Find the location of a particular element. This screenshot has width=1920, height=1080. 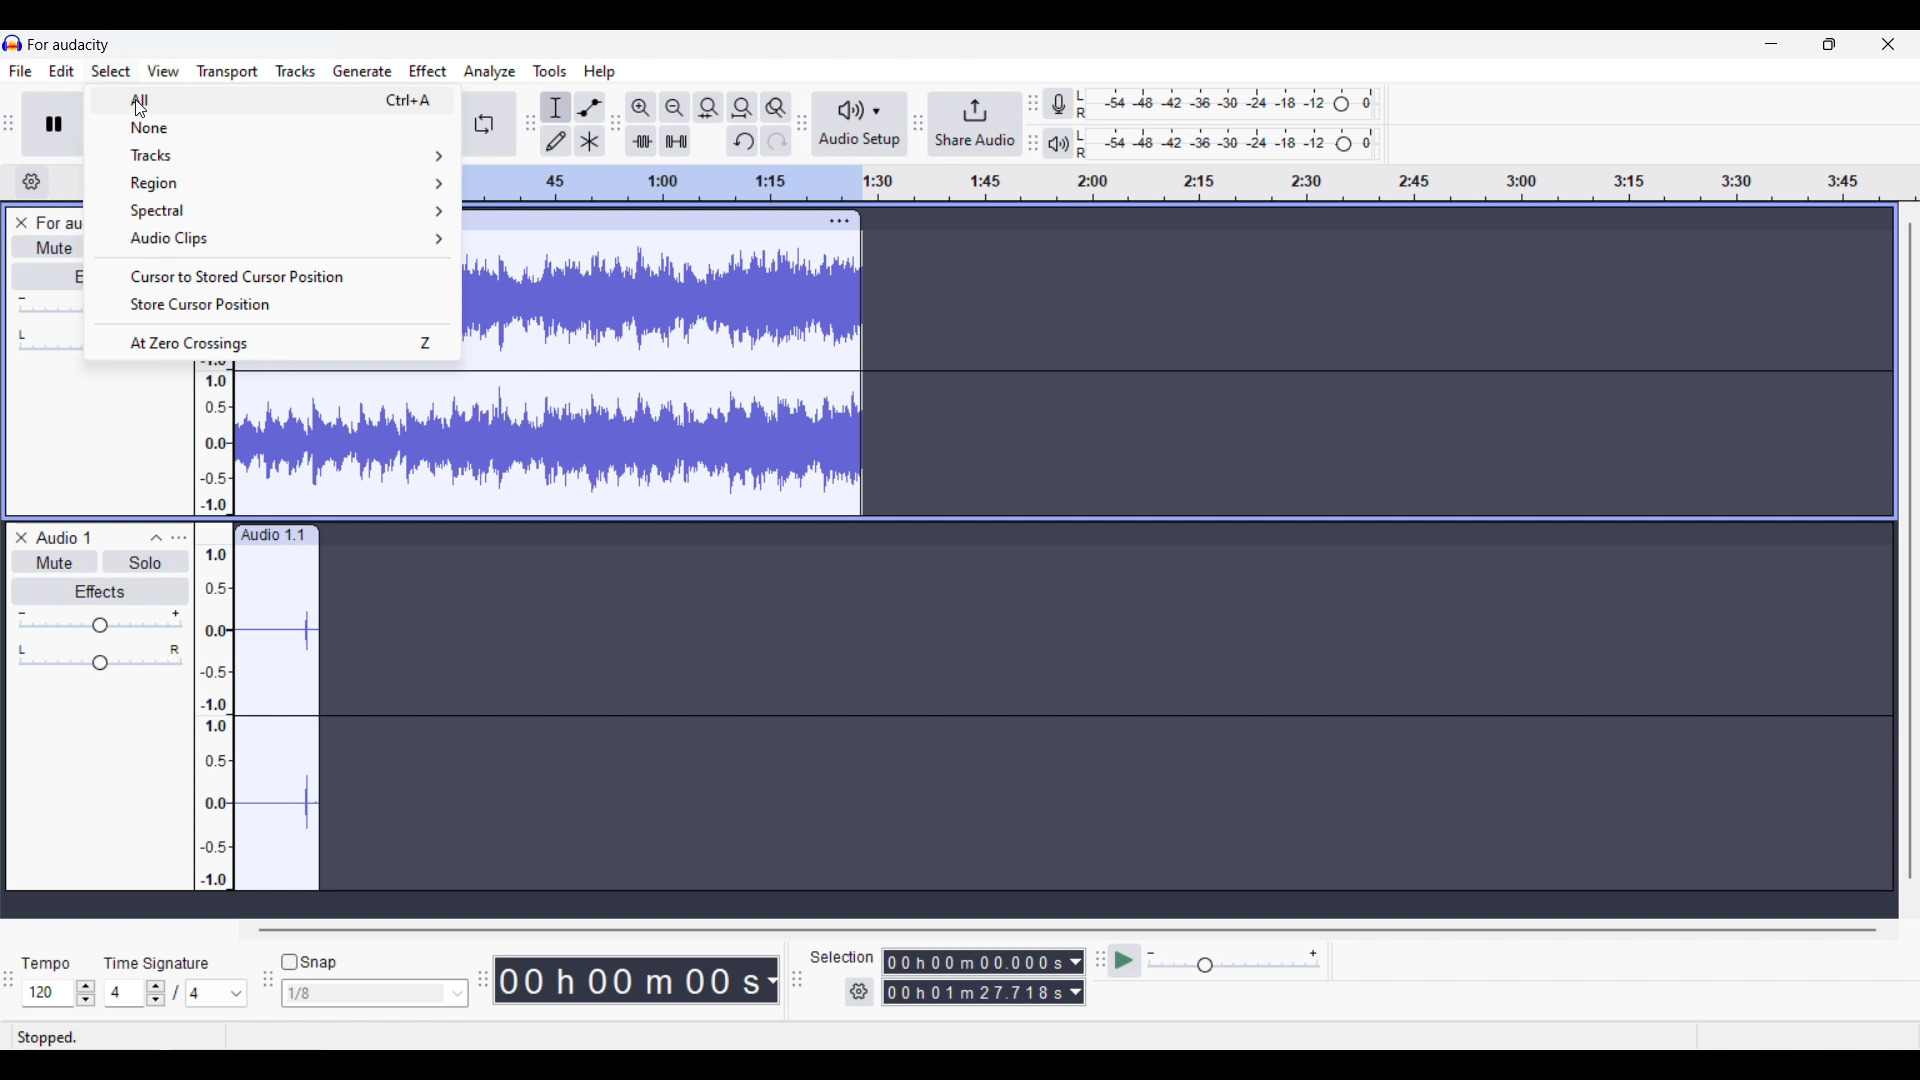

Pause is located at coordinates (53, 124).